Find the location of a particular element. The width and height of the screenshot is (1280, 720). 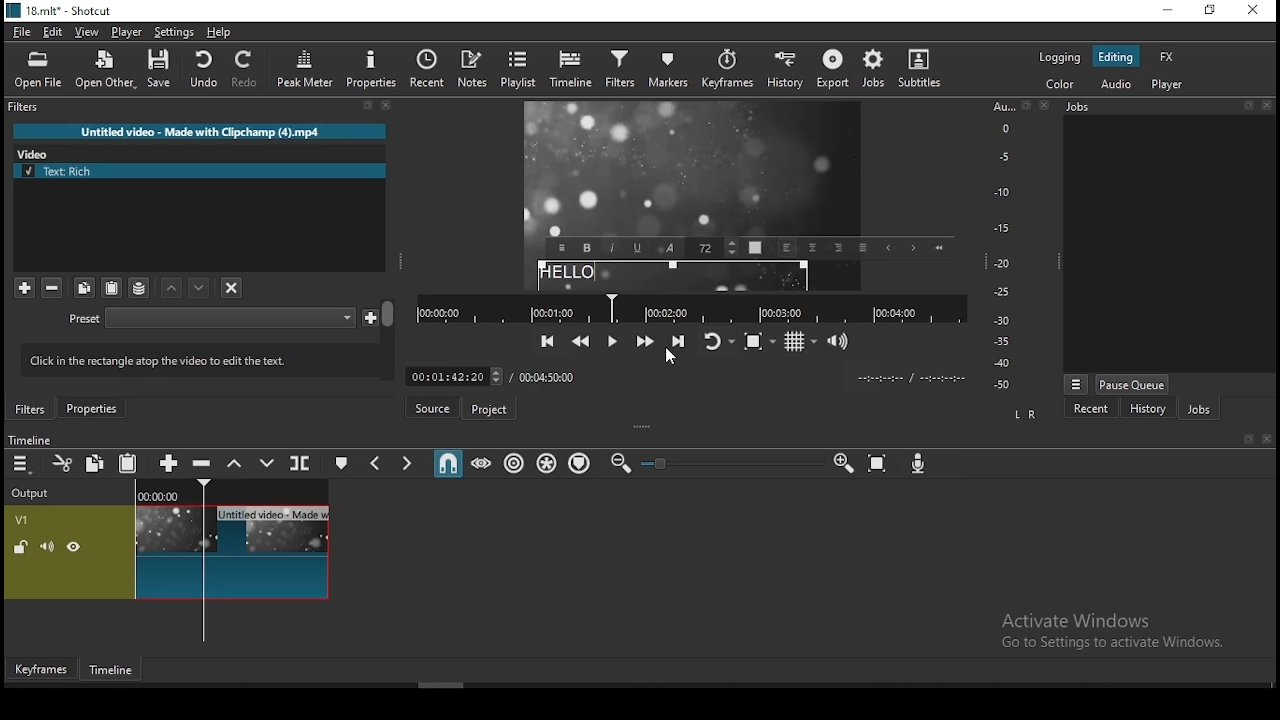

Zoom Slider is located at coordinates (732, 464).